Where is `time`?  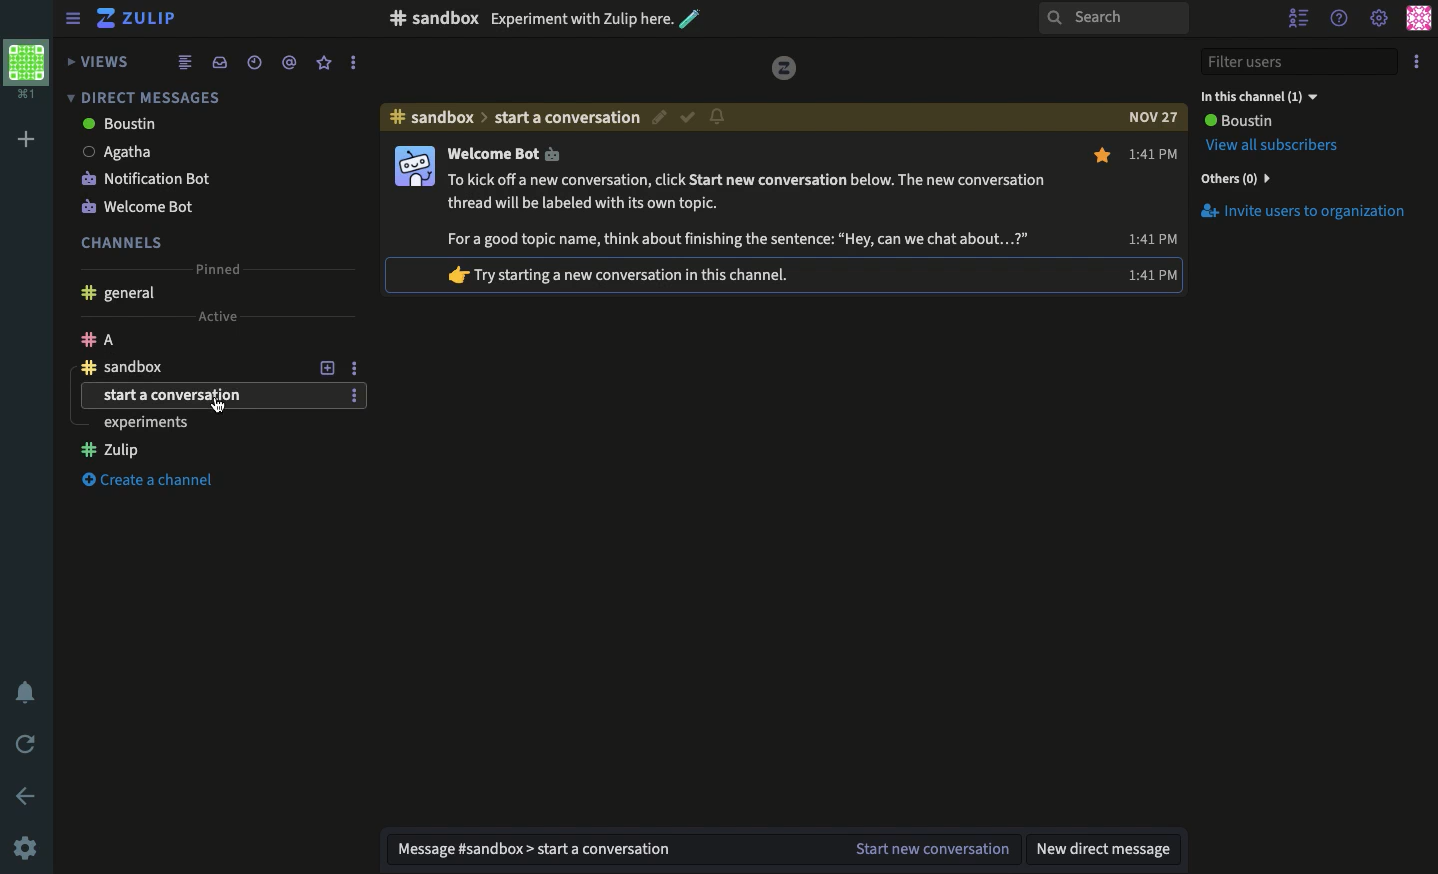
time is located at coordinates (1151, 273).